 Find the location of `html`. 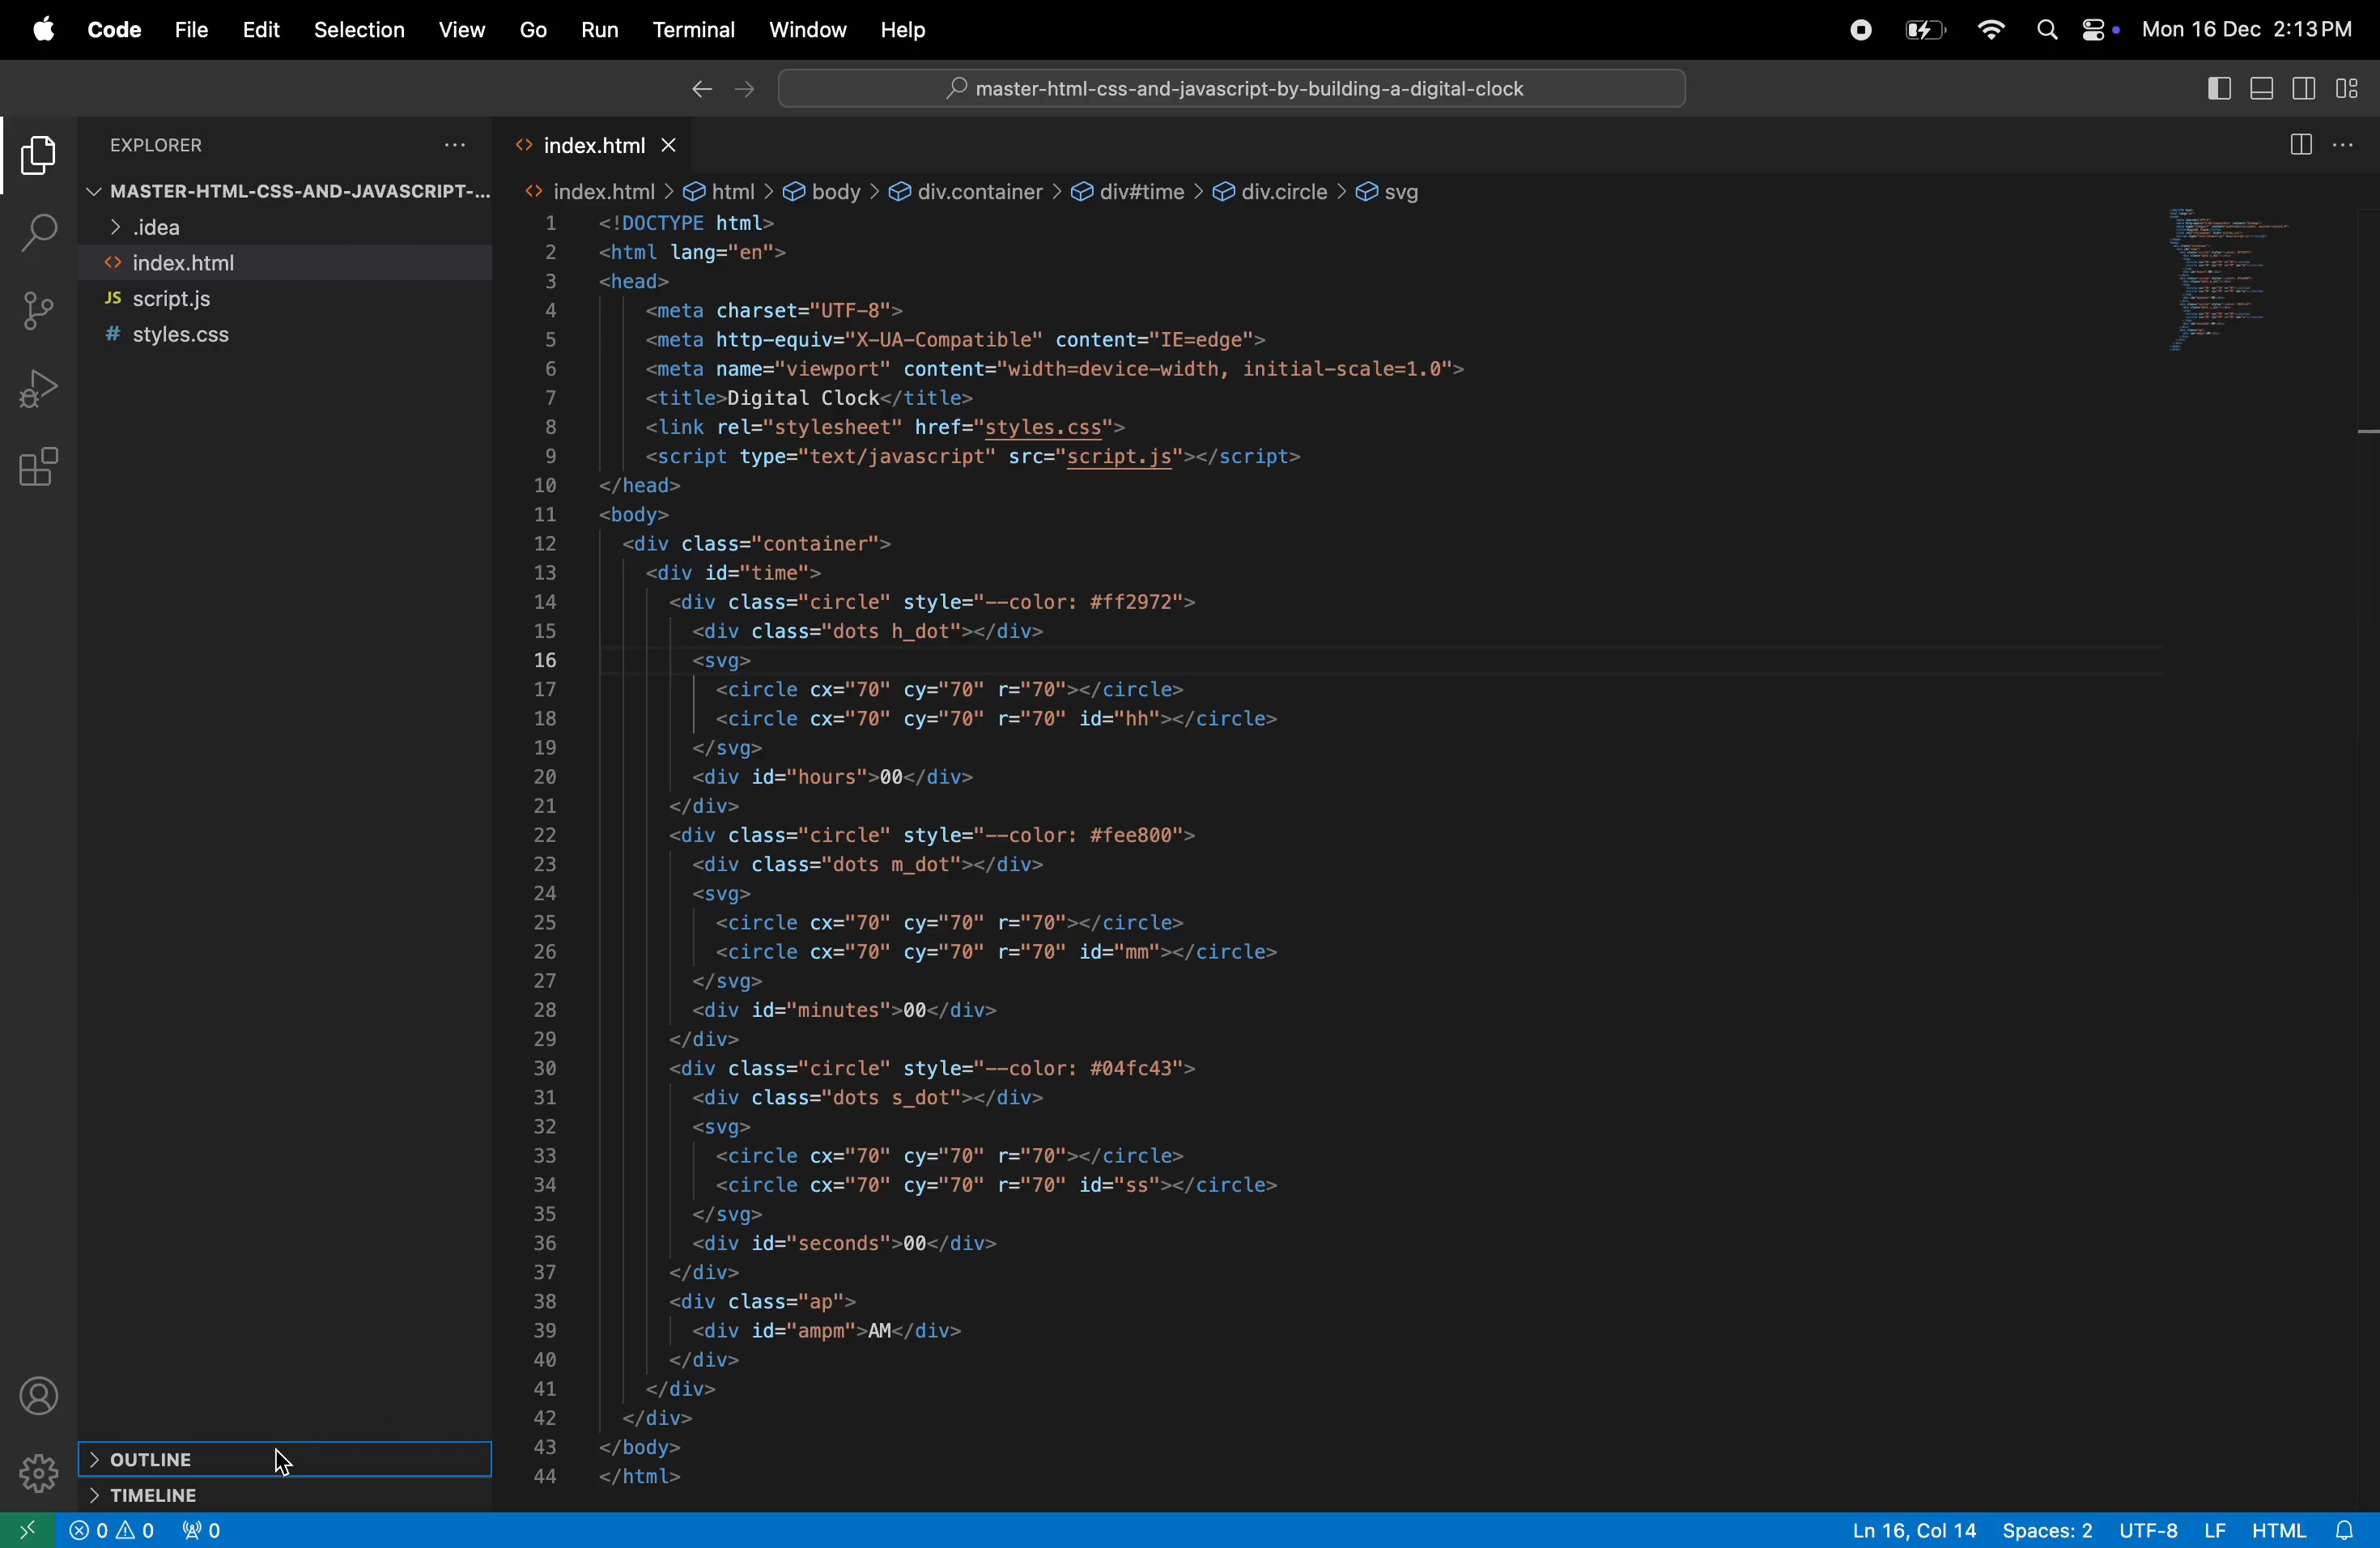

html is located at coordinates (597, 191).